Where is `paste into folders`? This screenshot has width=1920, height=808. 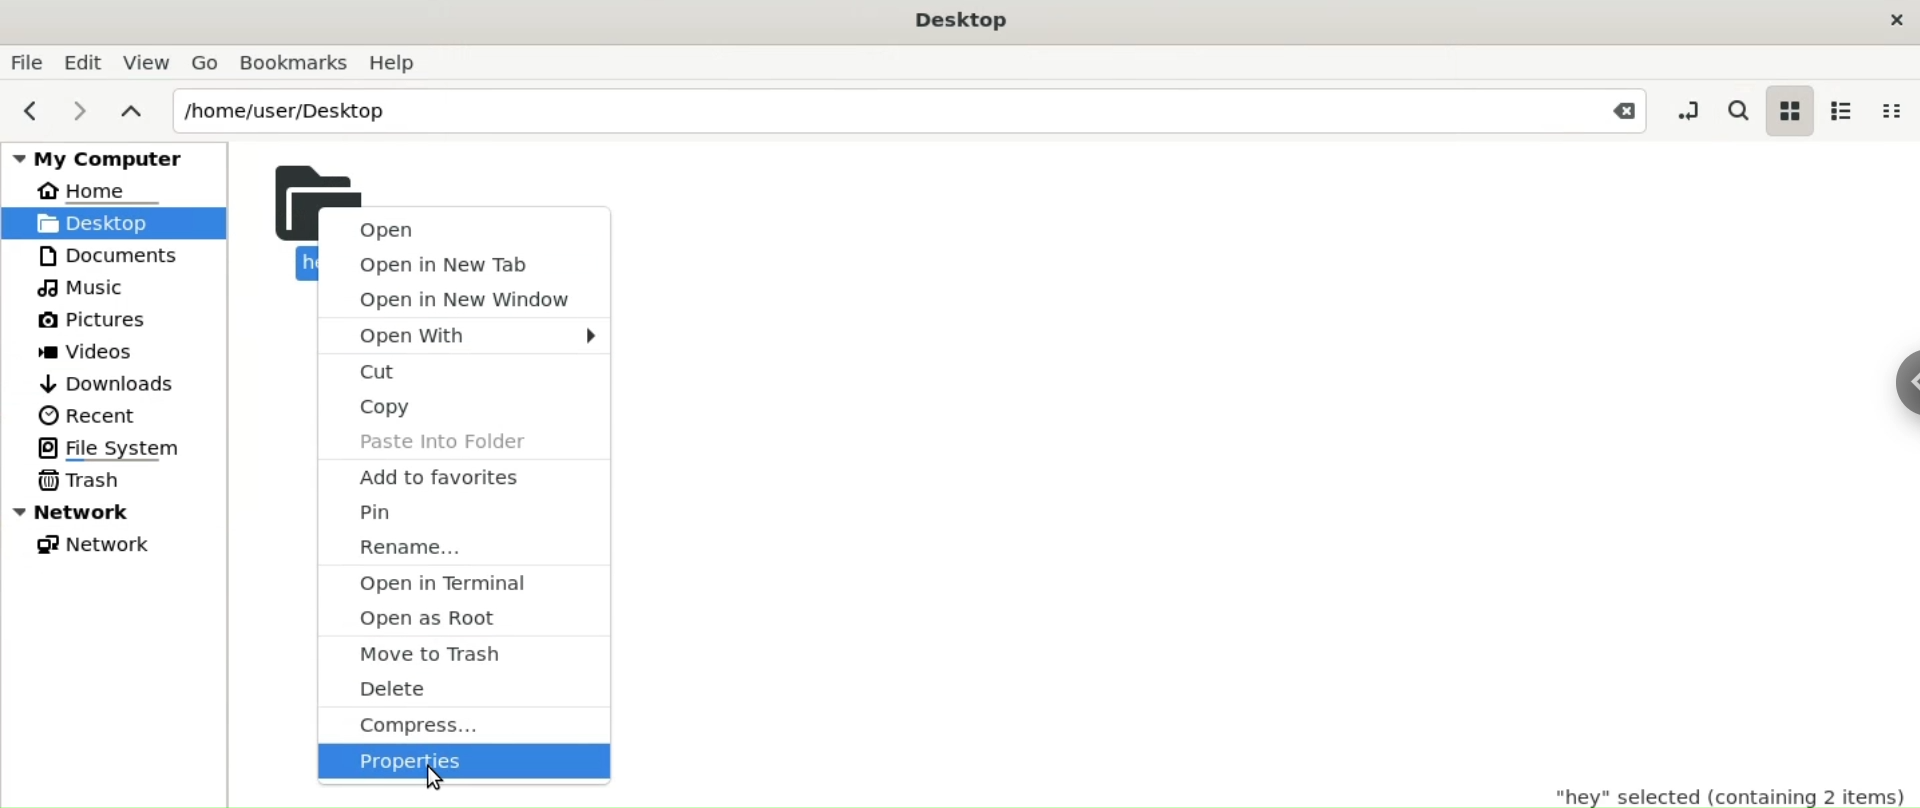
paste into folders is located at coordinates (466, 441).